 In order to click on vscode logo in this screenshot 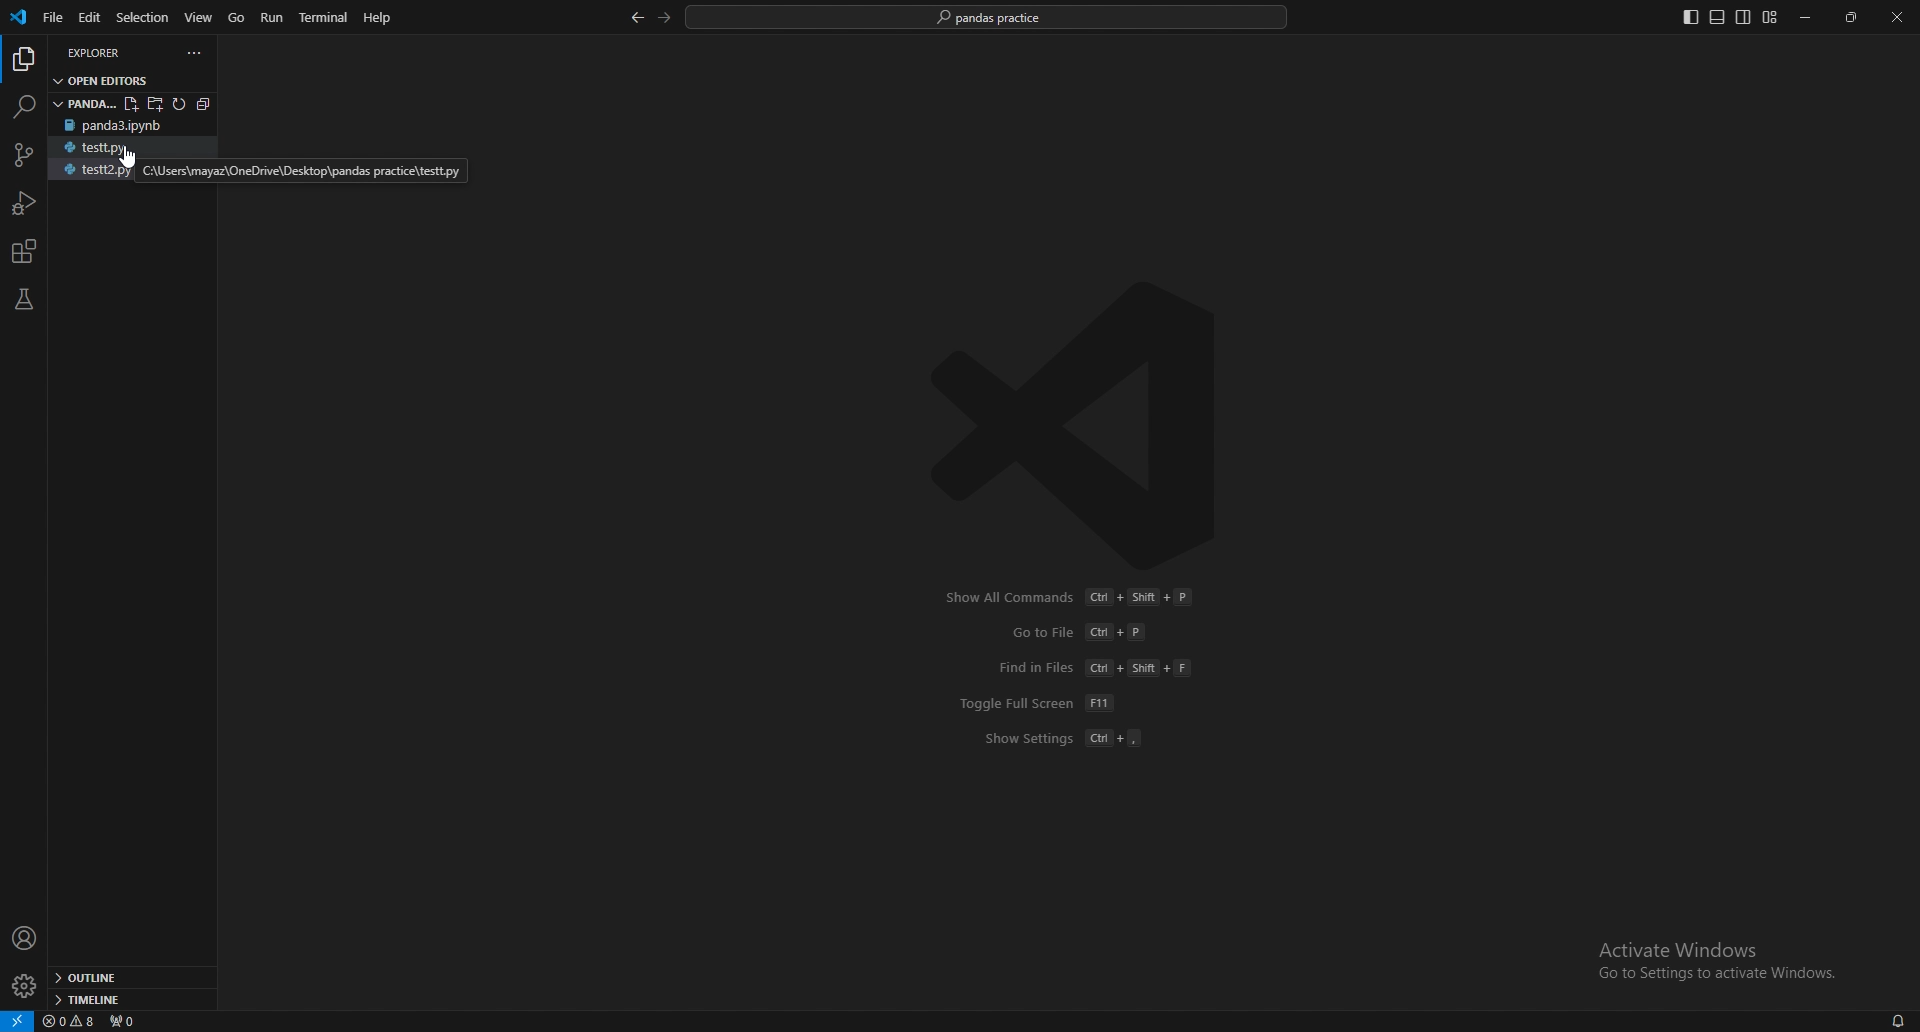, I will do `click(18, 18)`.